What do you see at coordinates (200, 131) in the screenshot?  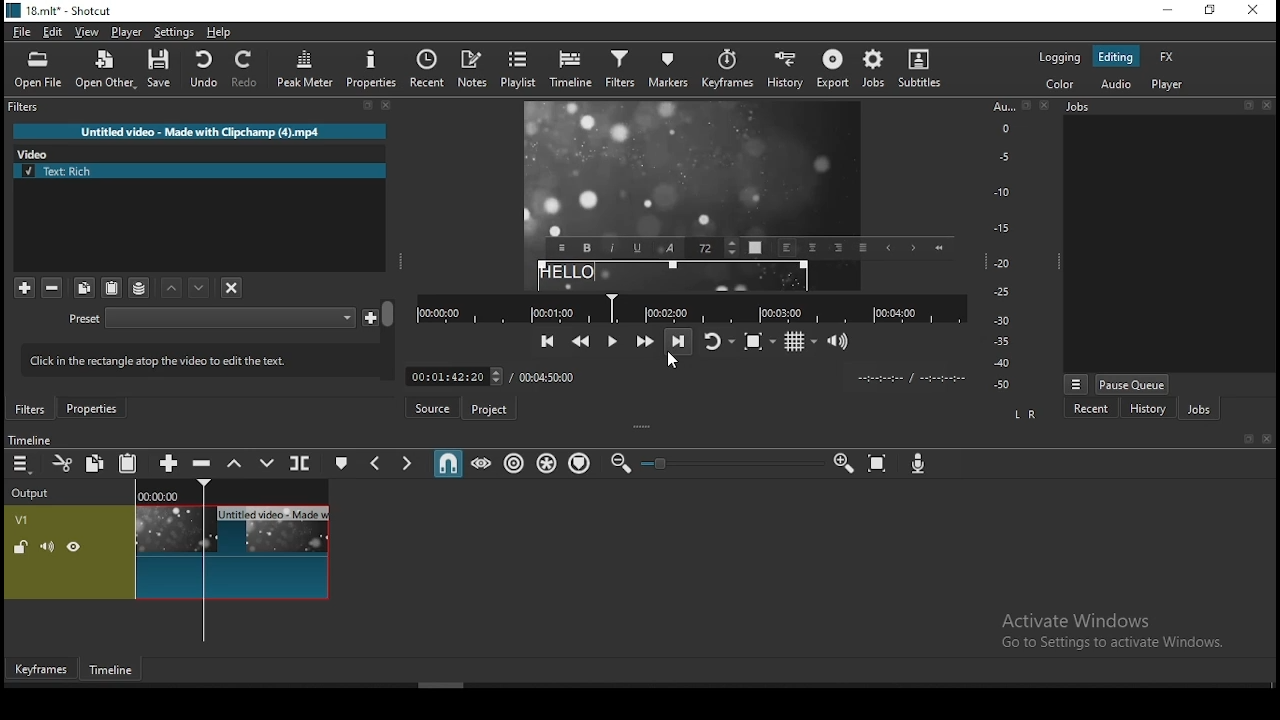 I see `Untitled video - Made with Clipchamp (4).mp4` at bounding box center [200, 131].